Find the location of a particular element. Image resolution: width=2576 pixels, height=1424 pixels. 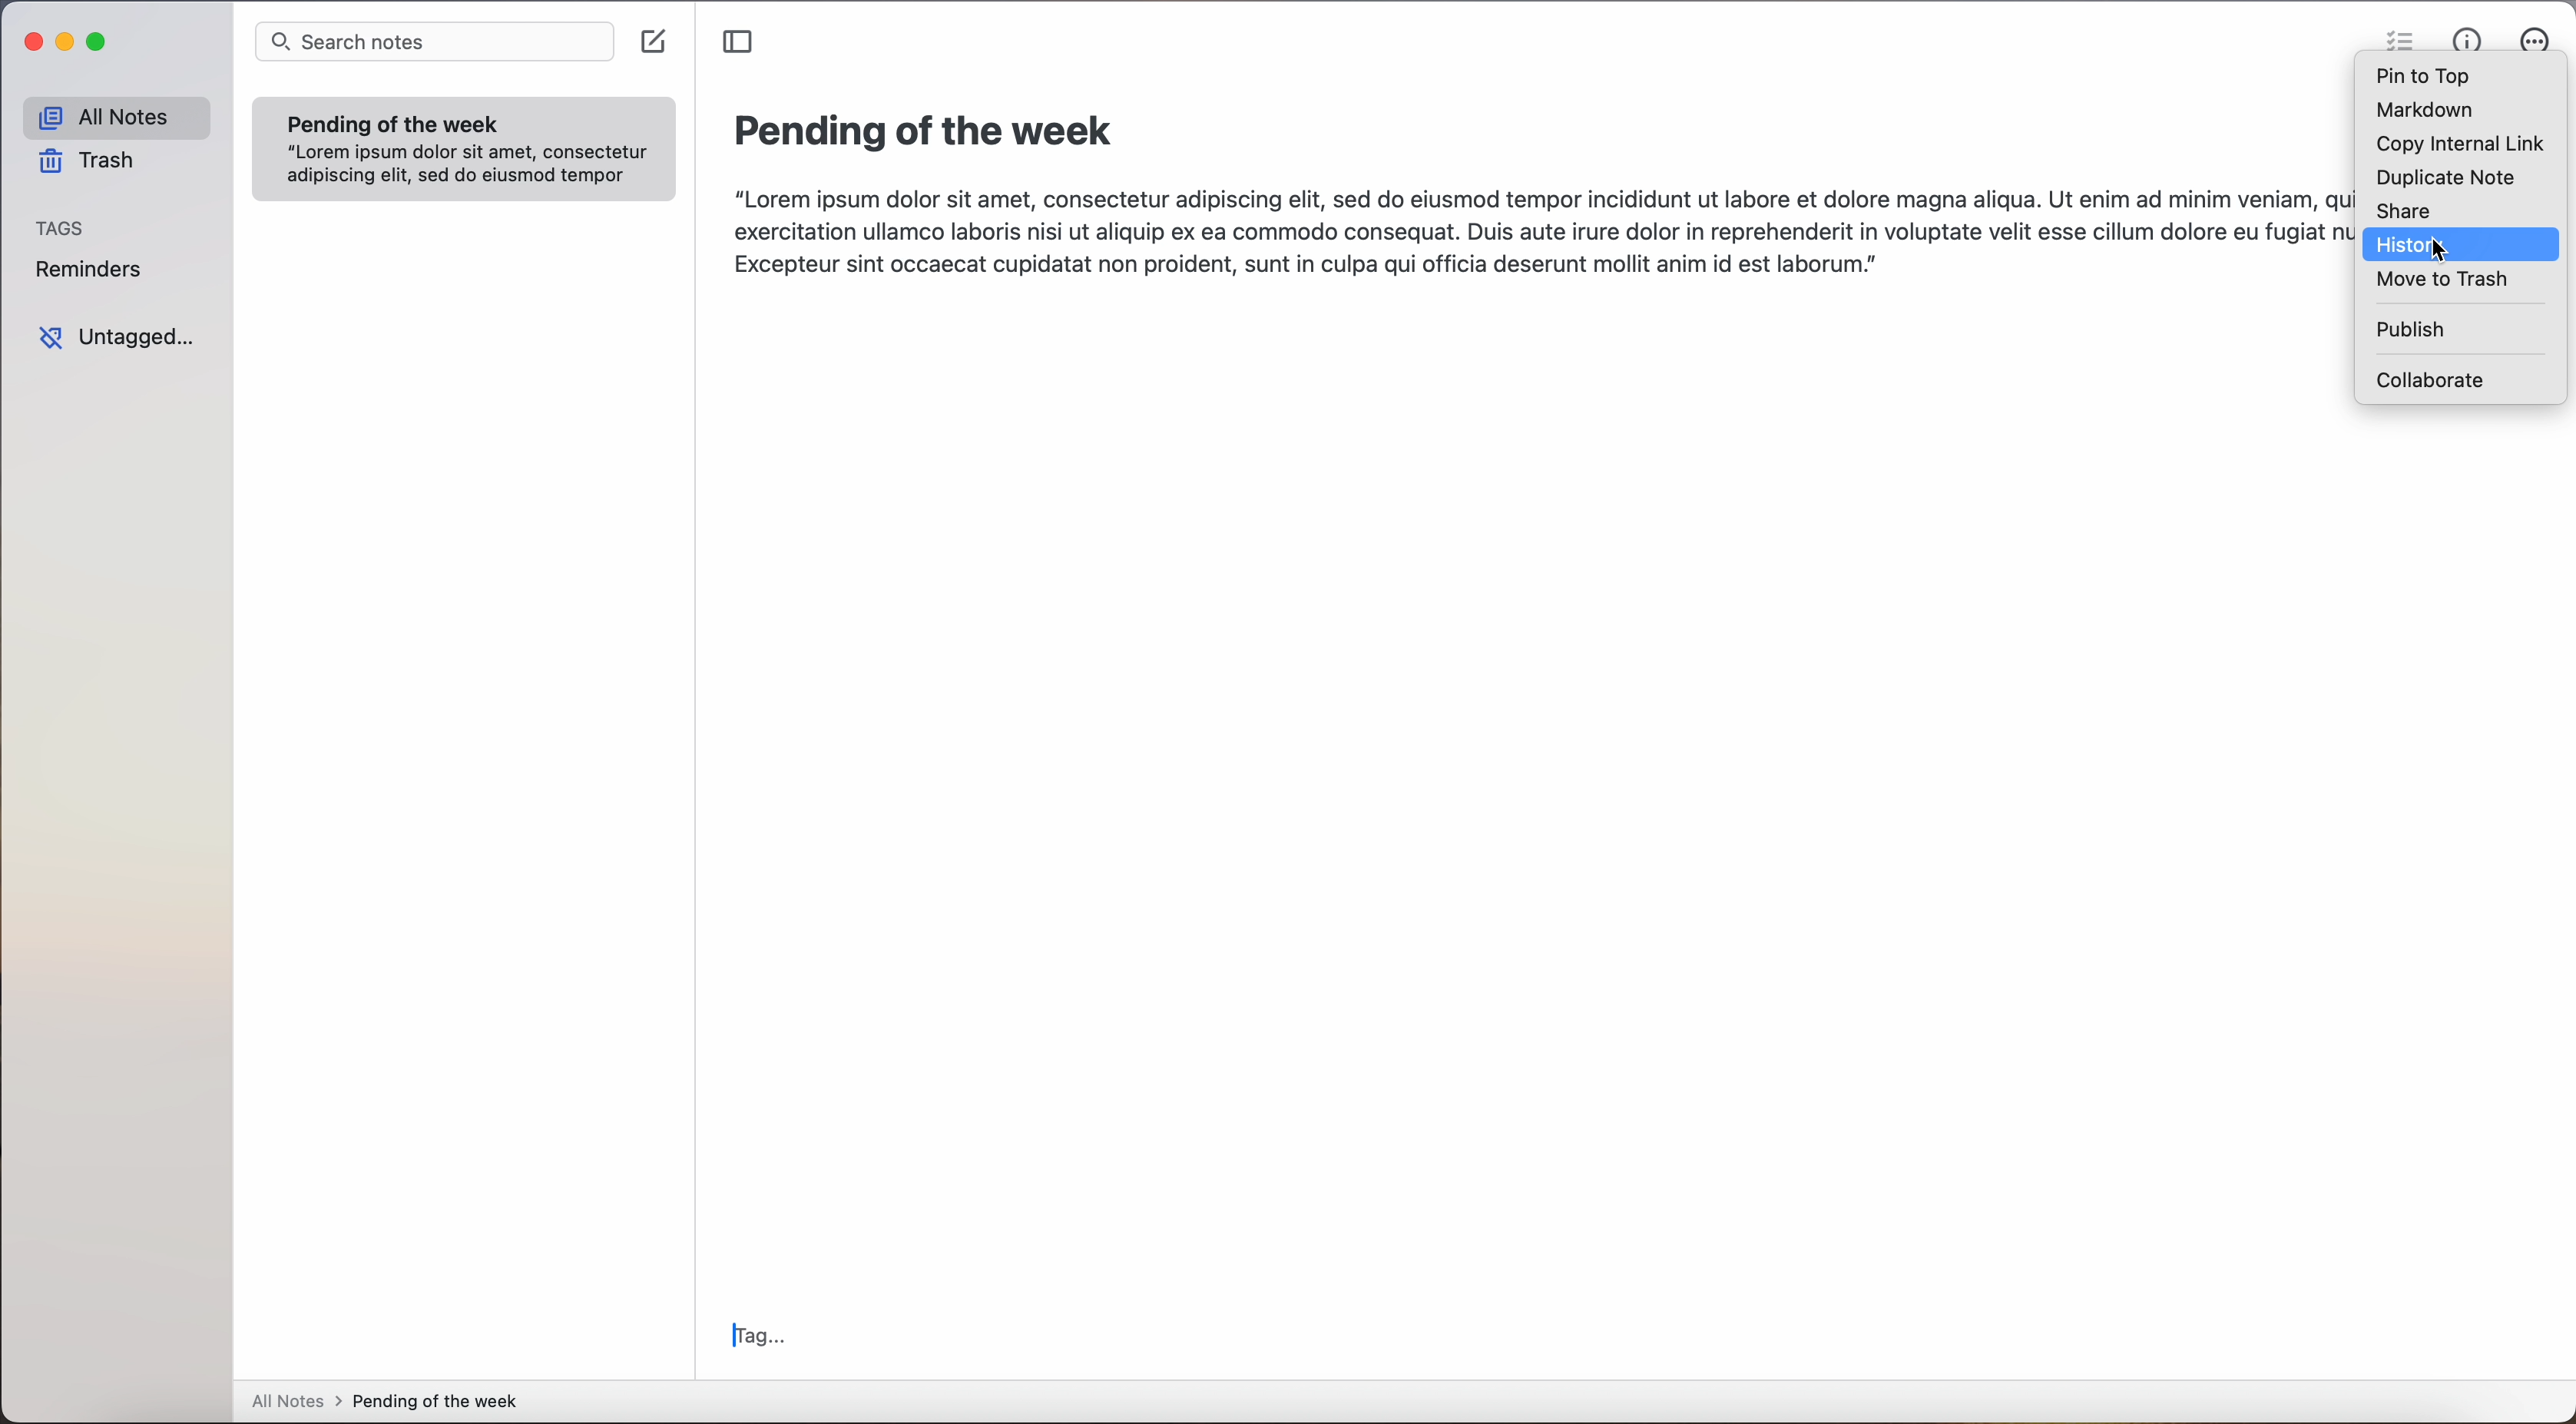

share is located at coordinates (2405, 212).